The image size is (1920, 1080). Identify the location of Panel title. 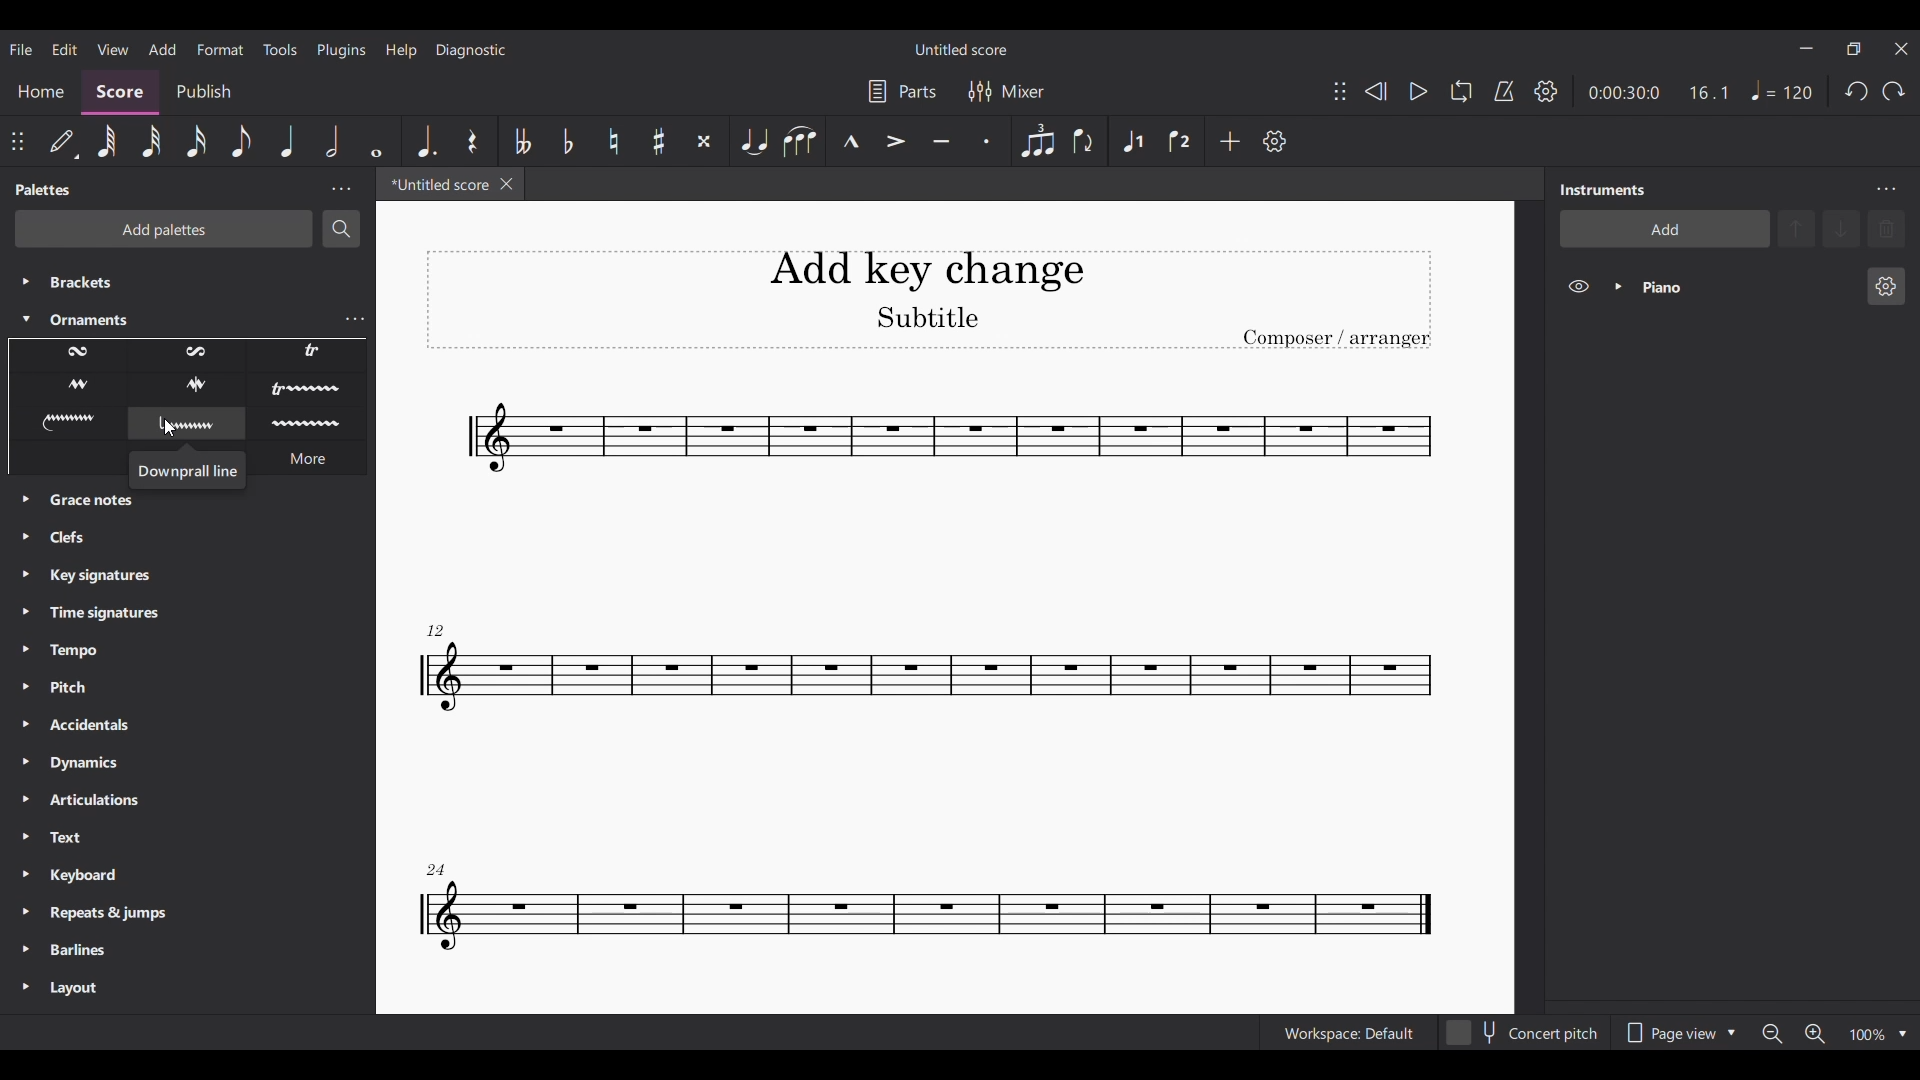
(44, 189).